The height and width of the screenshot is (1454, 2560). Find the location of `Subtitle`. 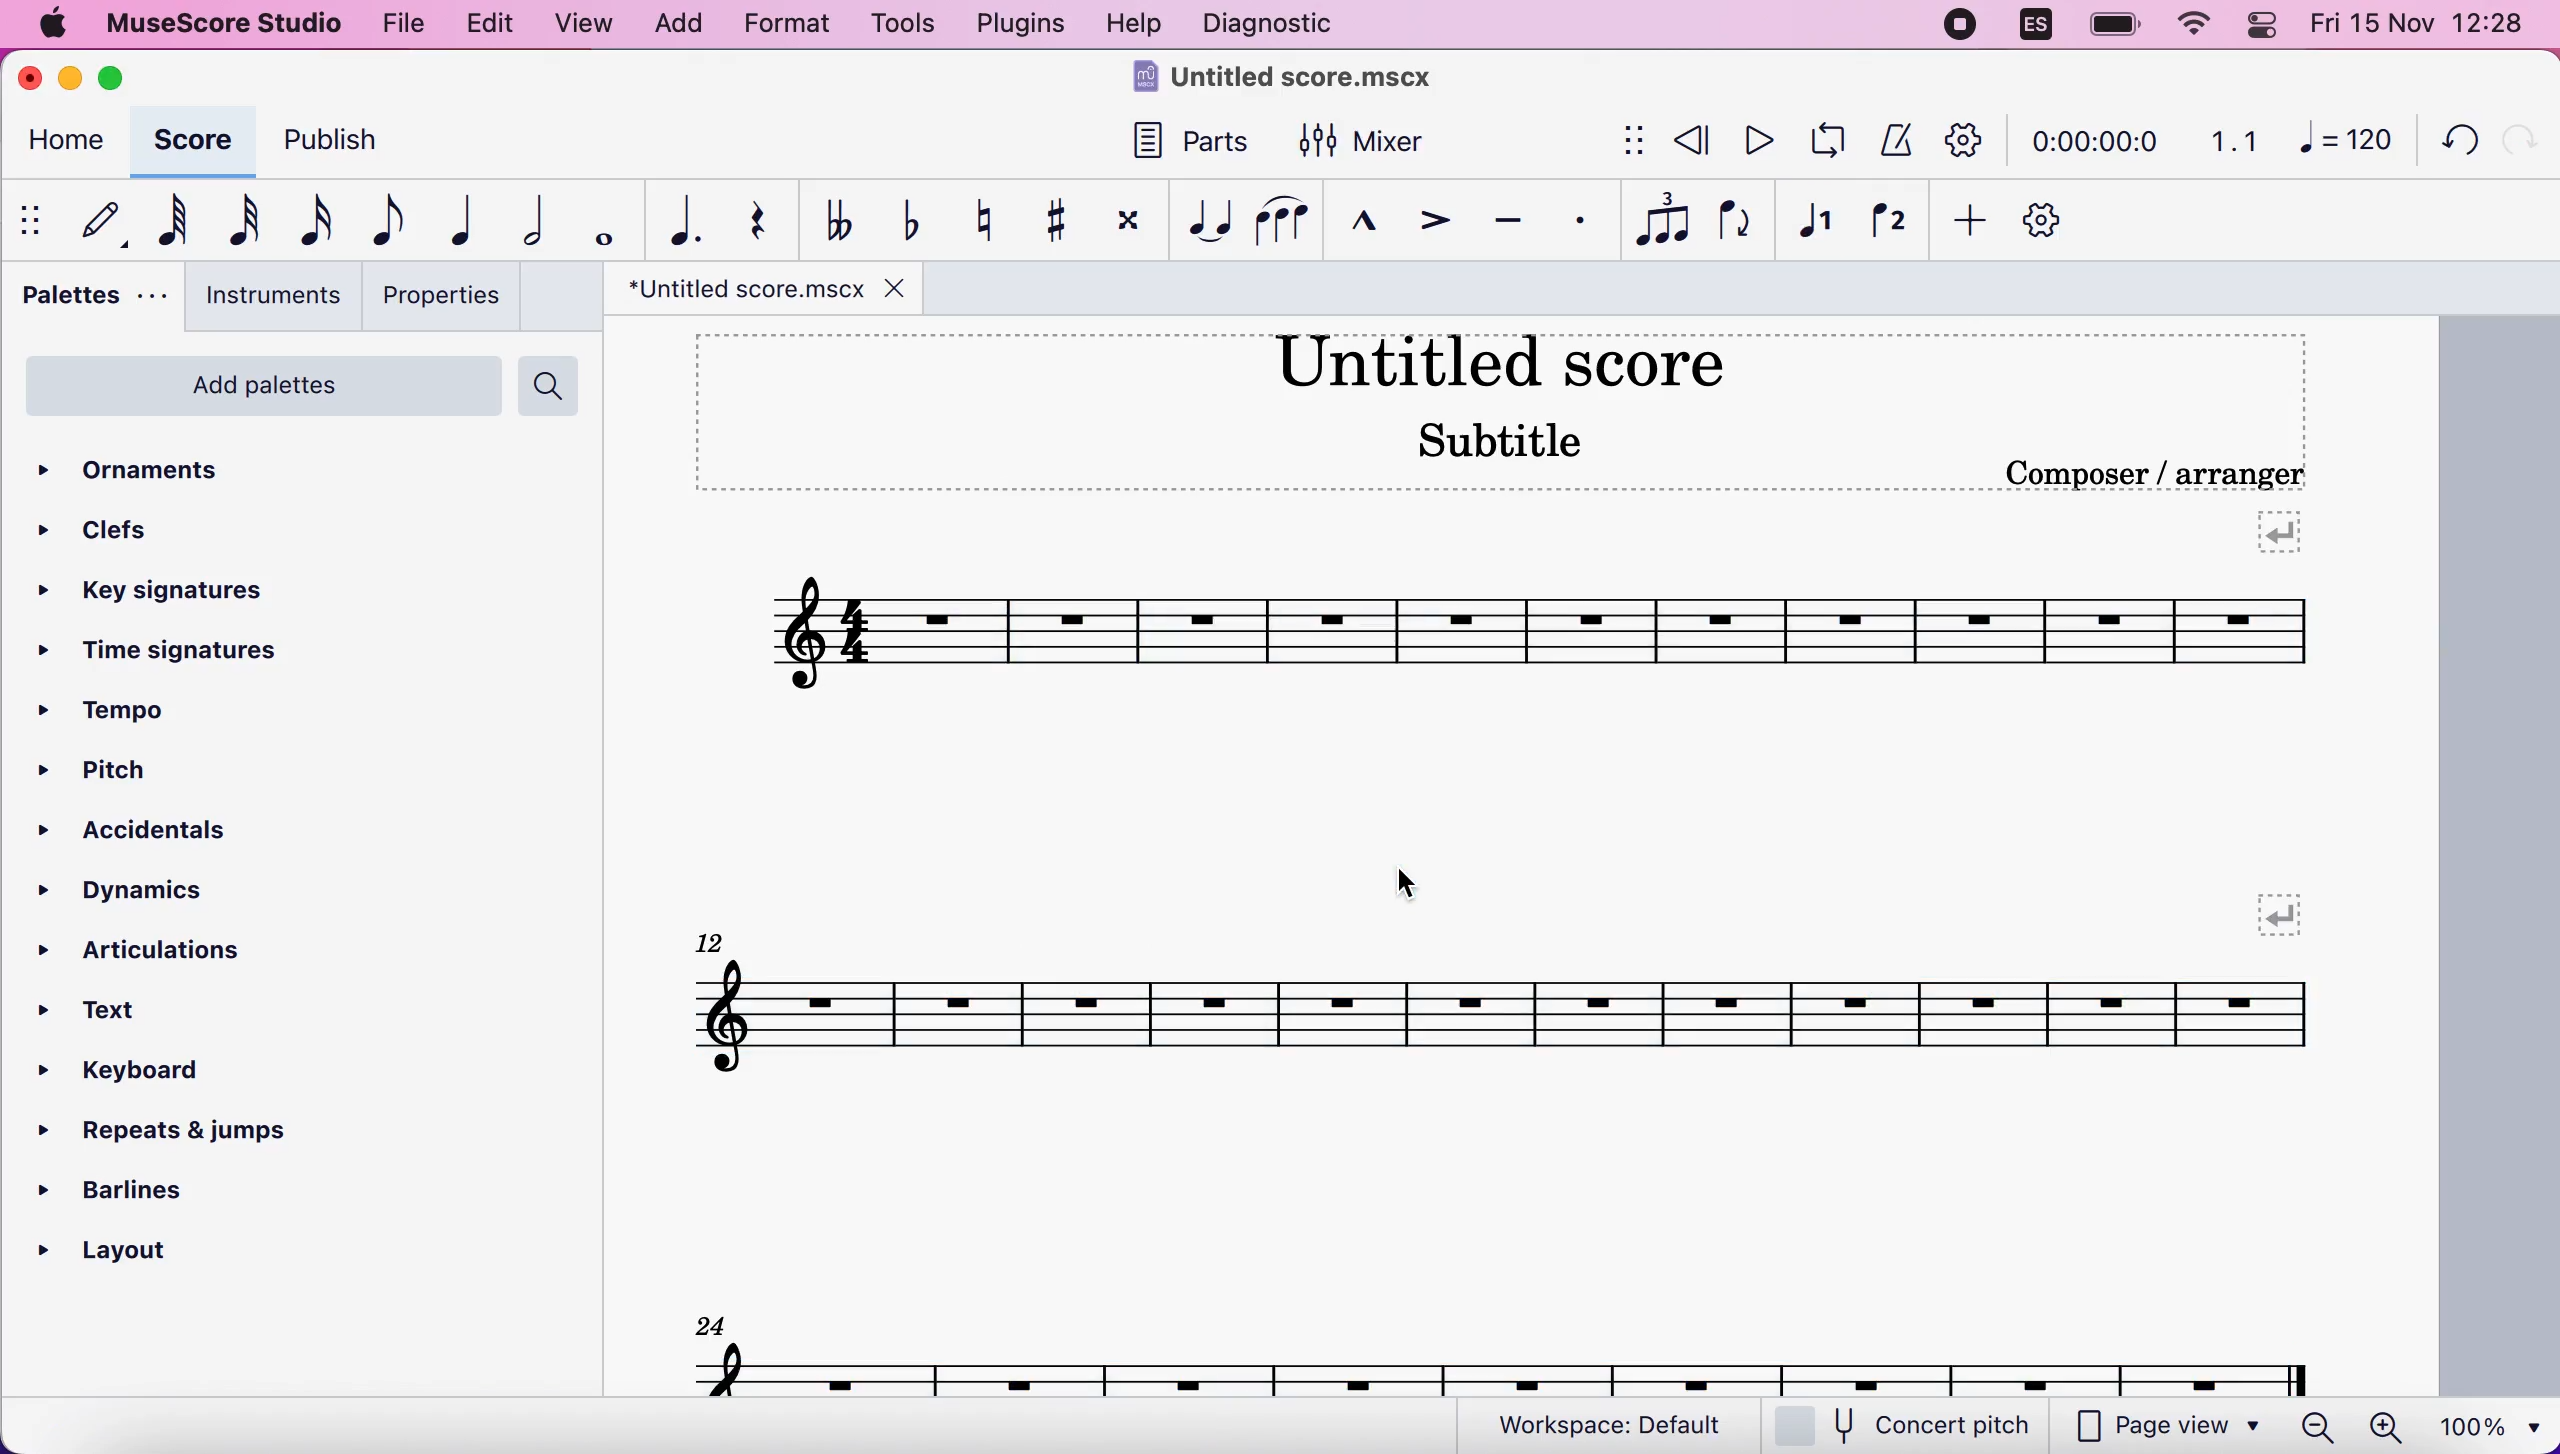

Subtitle is located at coordinates (1505, 438).